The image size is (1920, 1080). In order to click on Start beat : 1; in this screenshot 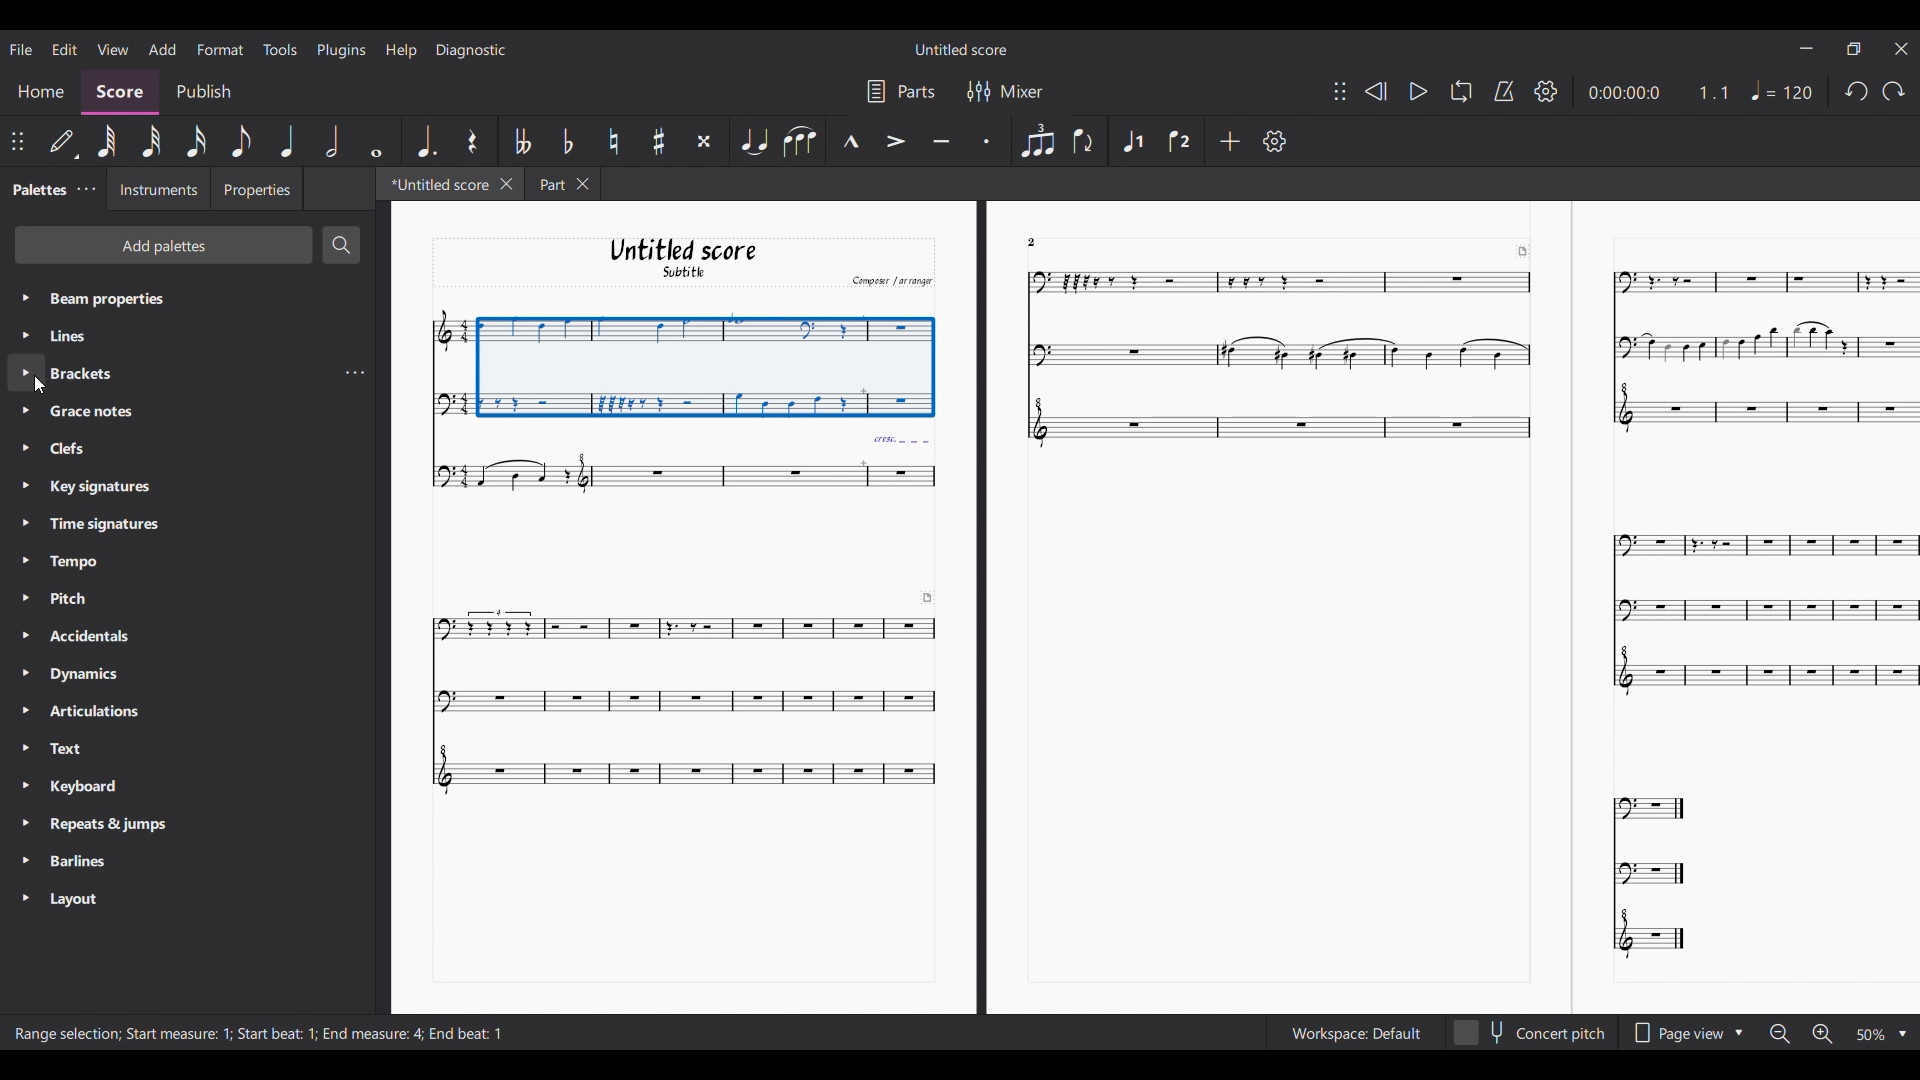, I will do `click(278, 1034)`.